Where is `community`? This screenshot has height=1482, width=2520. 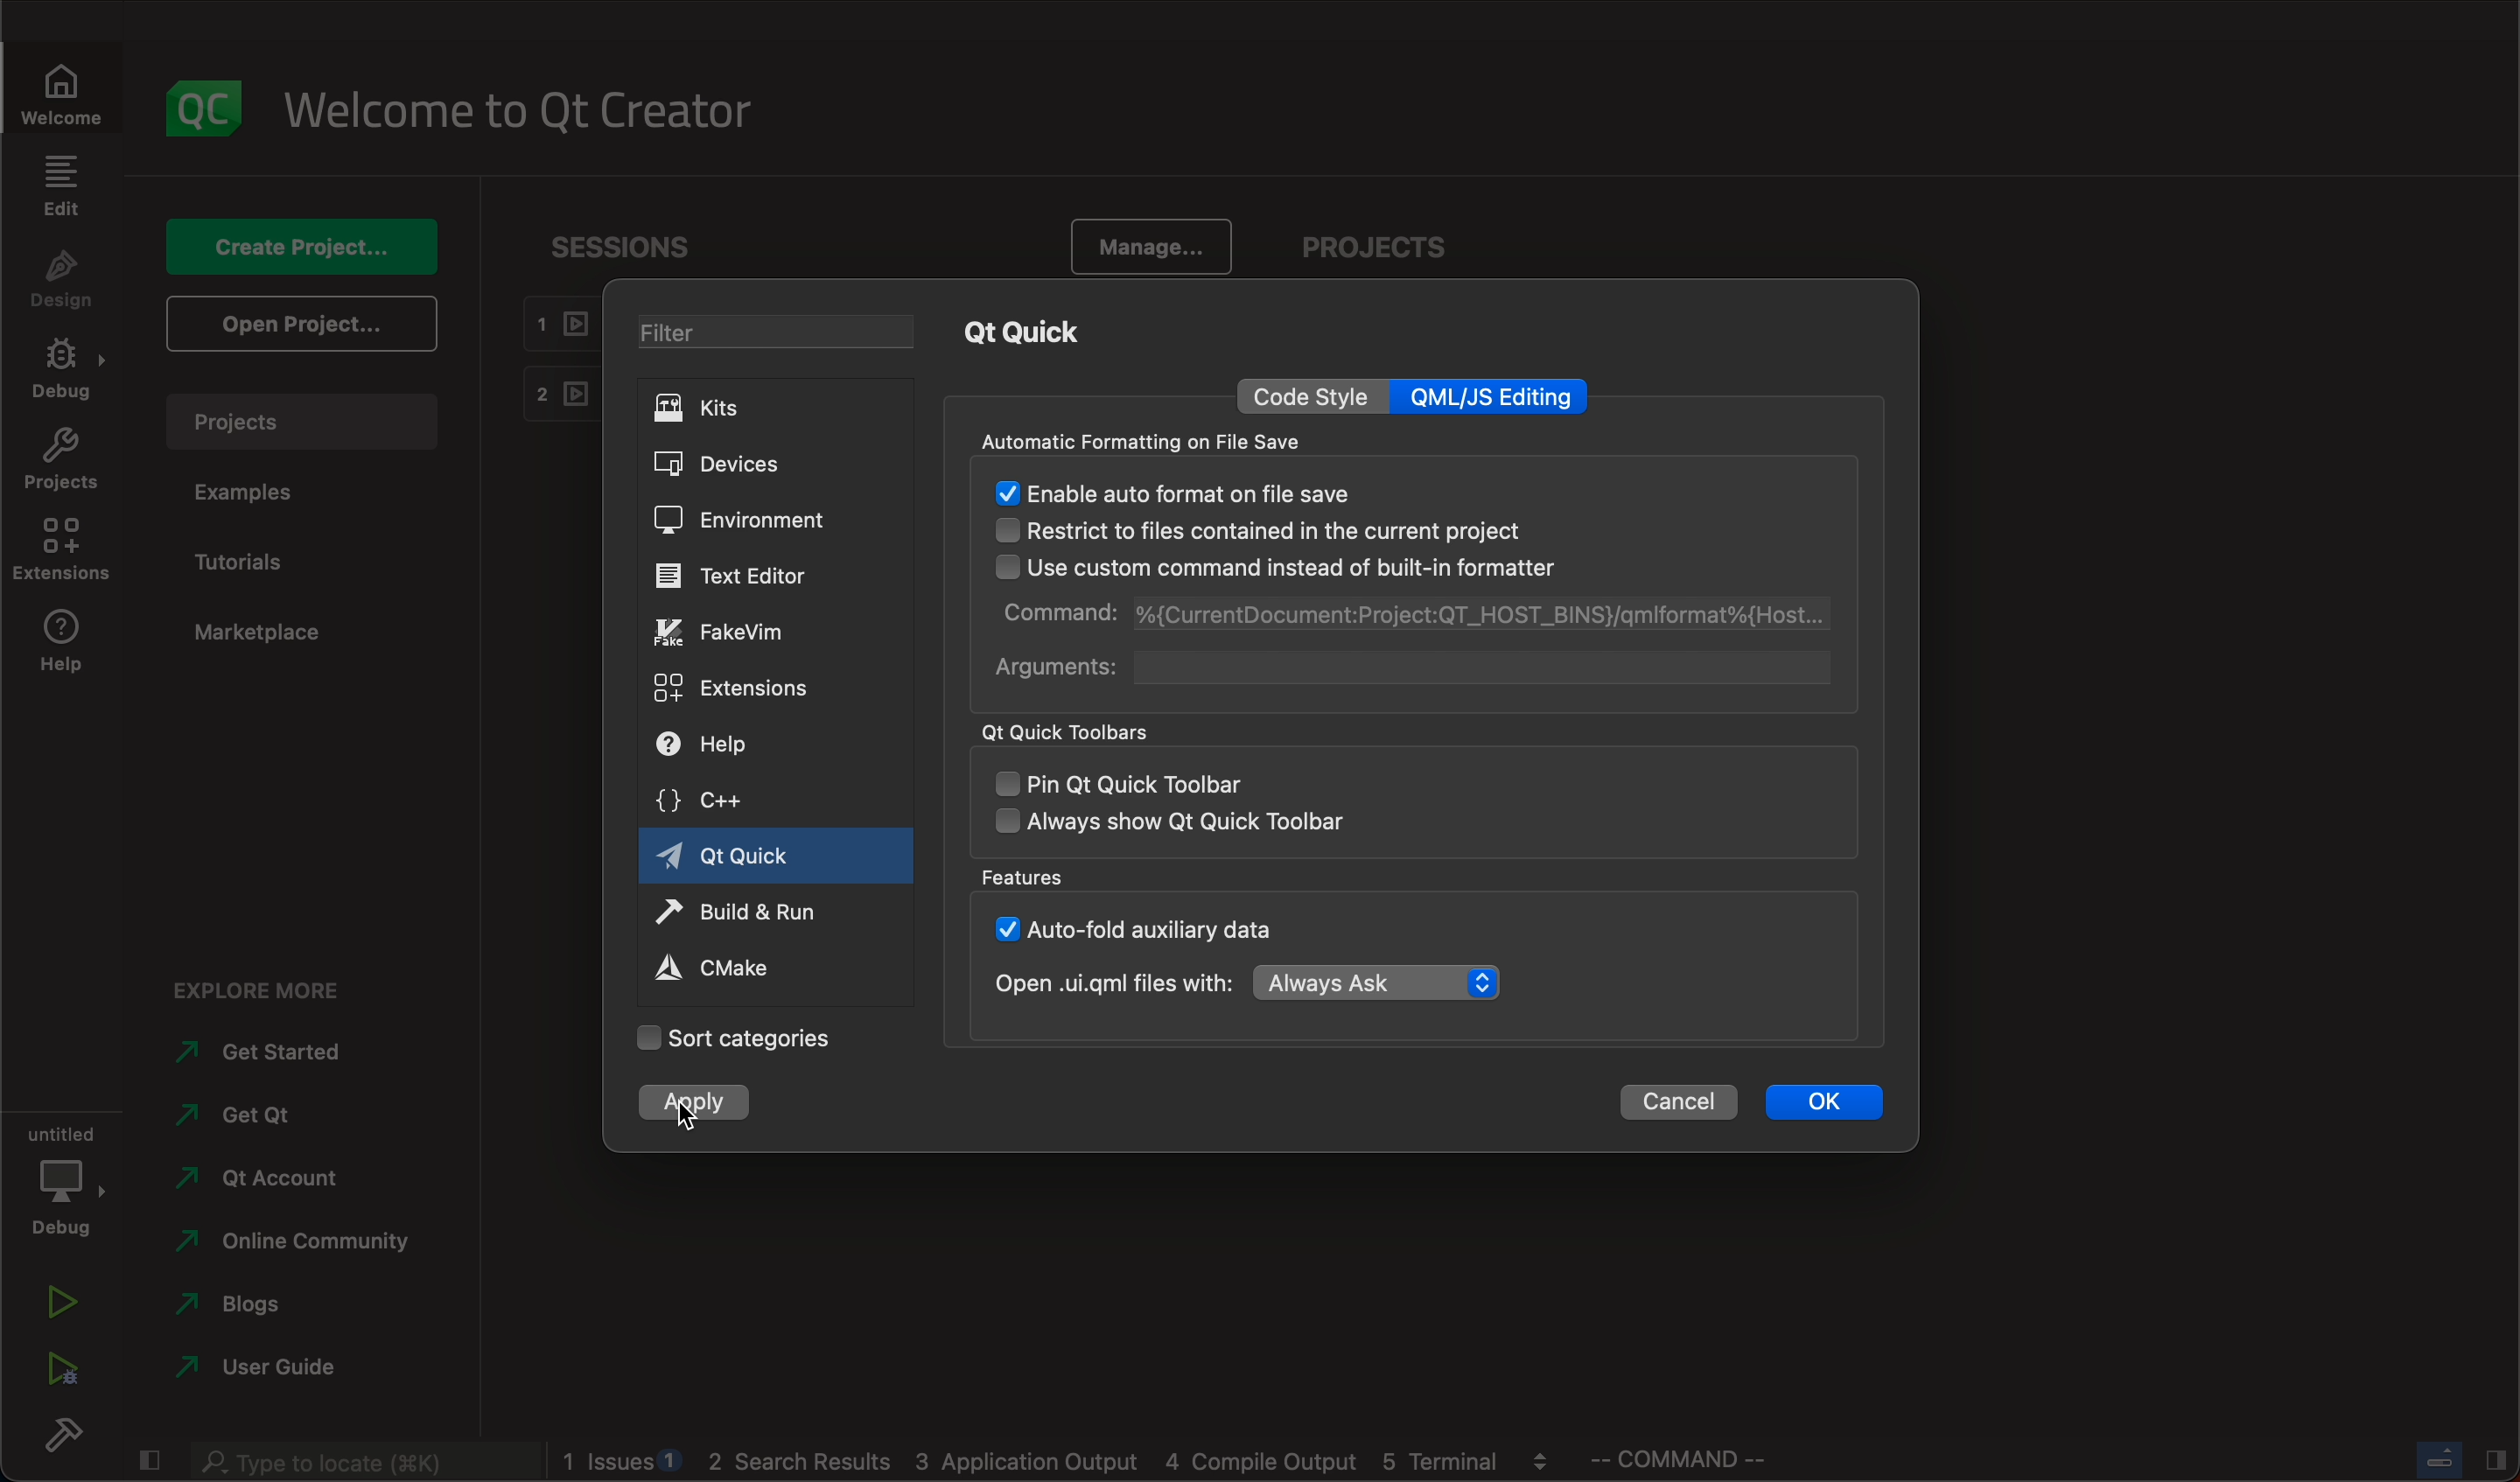 community is located at coordinates (313, 1242).